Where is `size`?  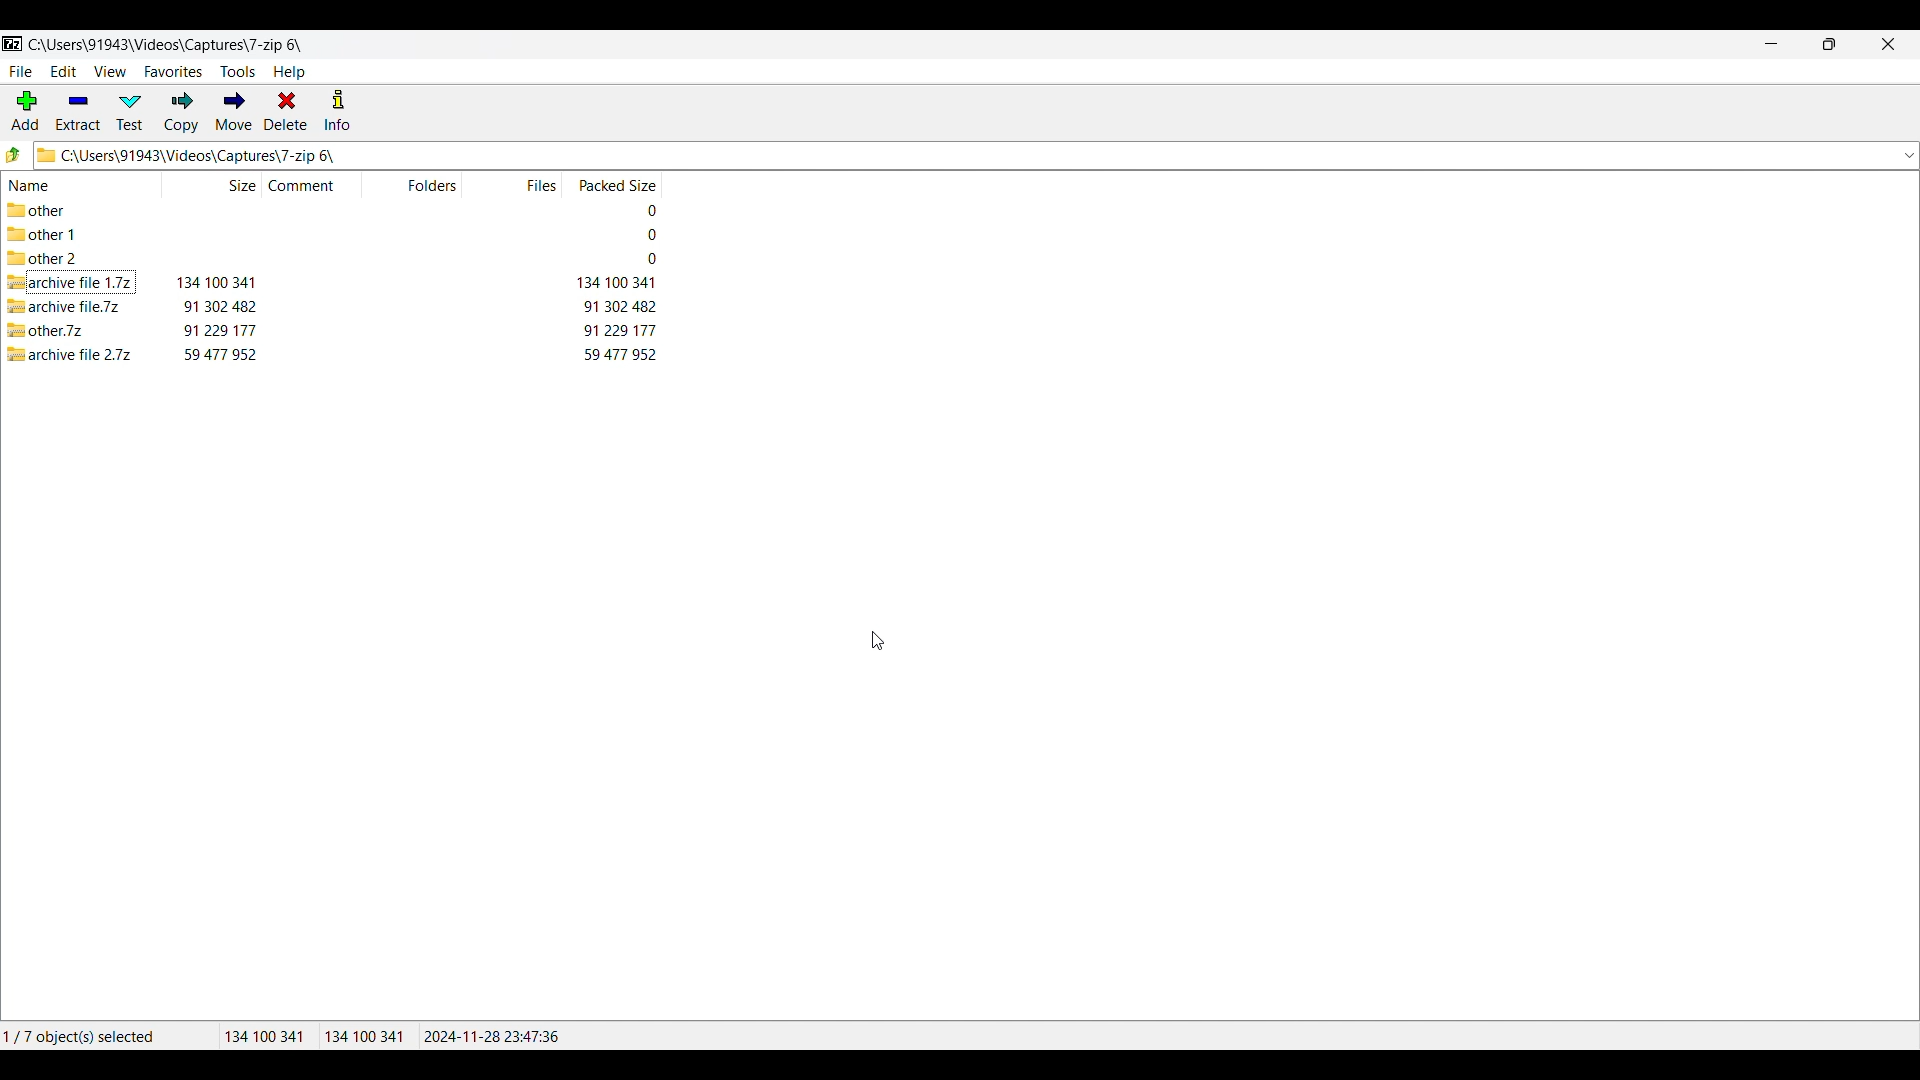
size is located at coordinates (216, 282).